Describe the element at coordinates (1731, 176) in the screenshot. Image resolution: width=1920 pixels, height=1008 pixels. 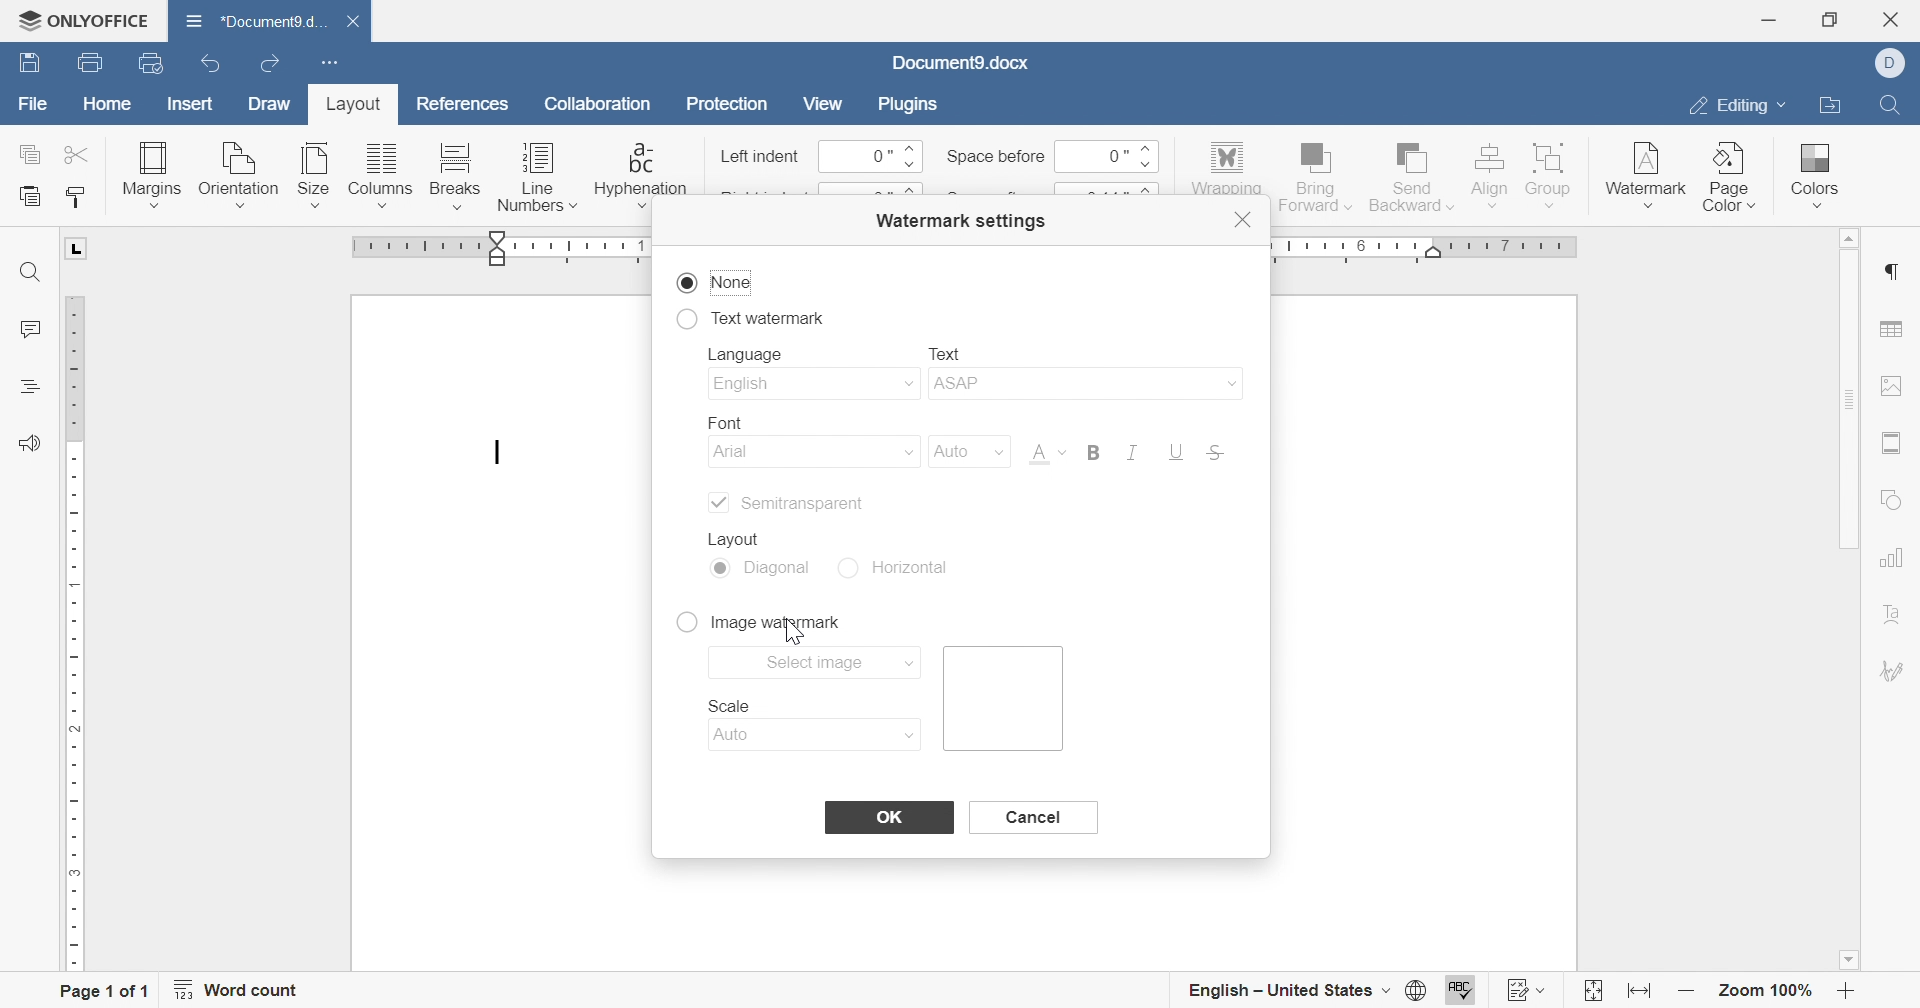
I see `page color` at that location.